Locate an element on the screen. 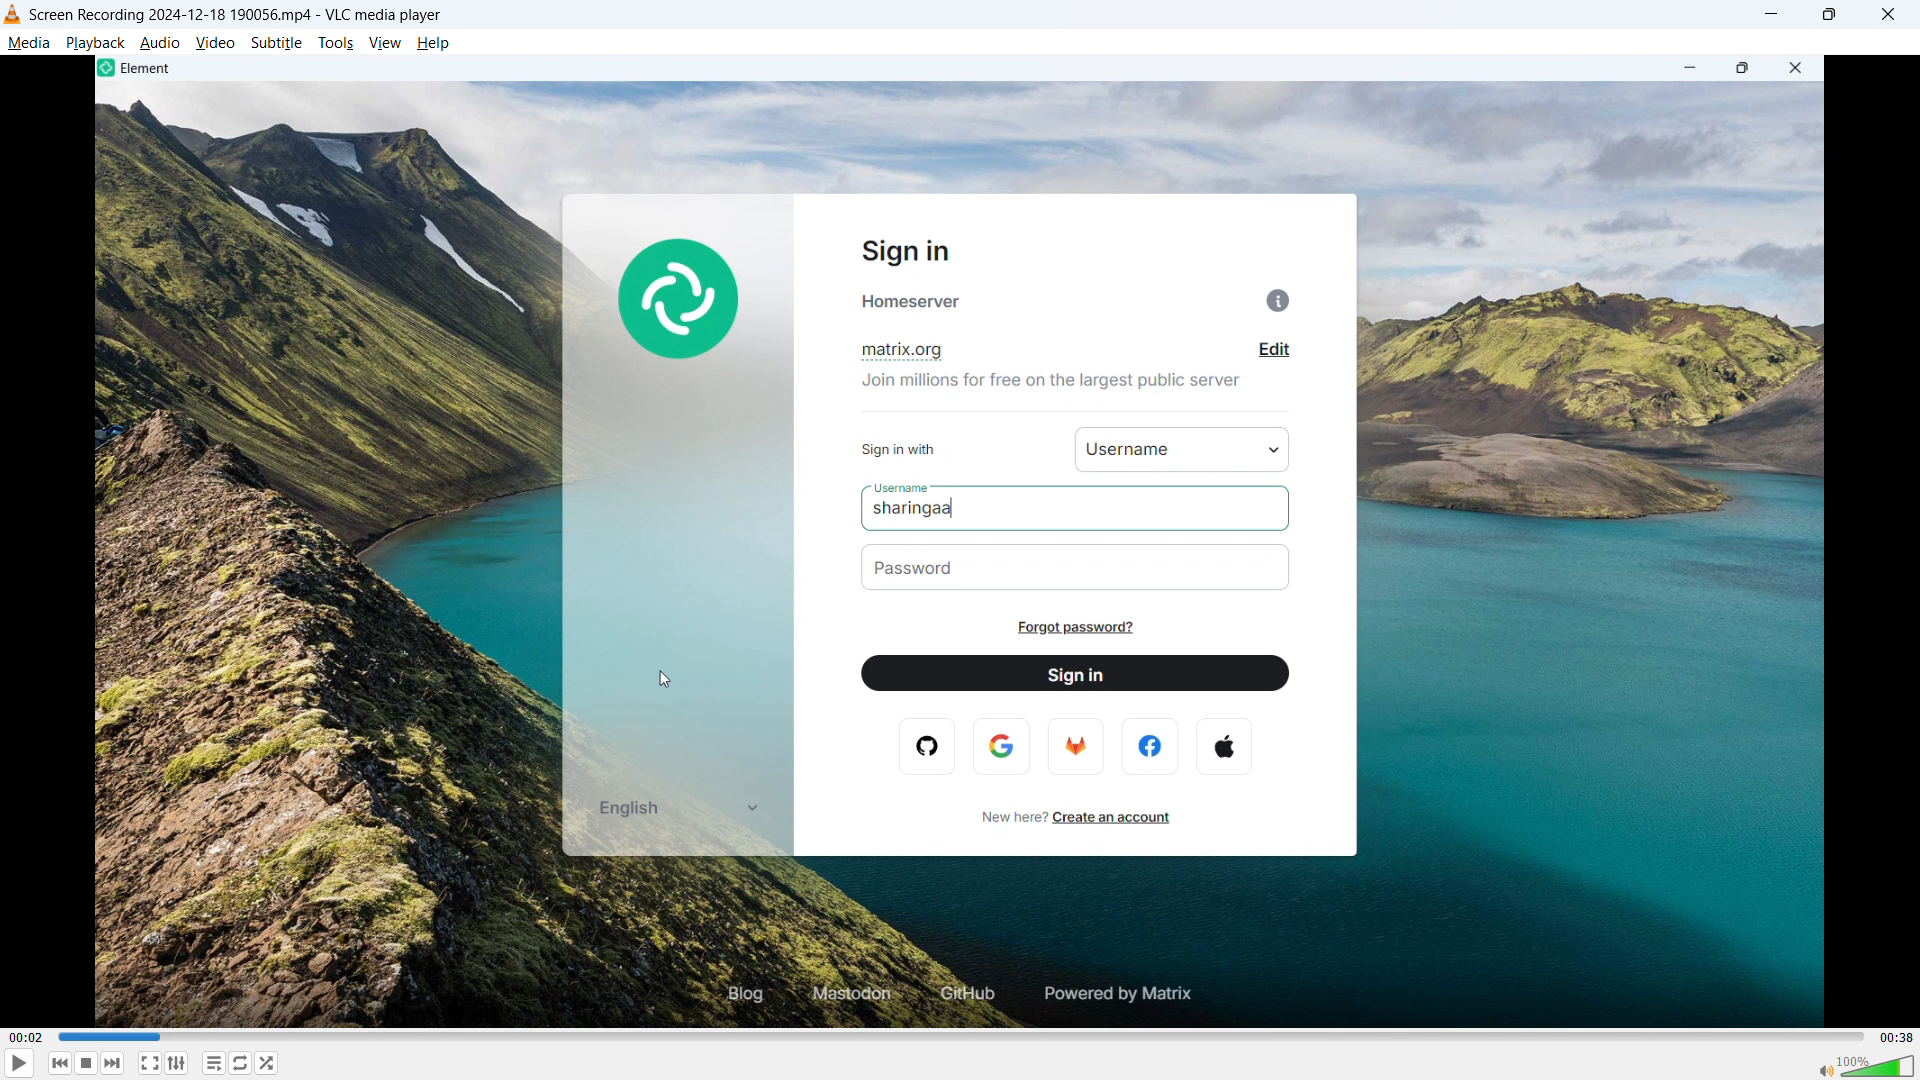 The width and height of the screenshot is (1920, 1080). close  is located at coordinates (1886, 15).